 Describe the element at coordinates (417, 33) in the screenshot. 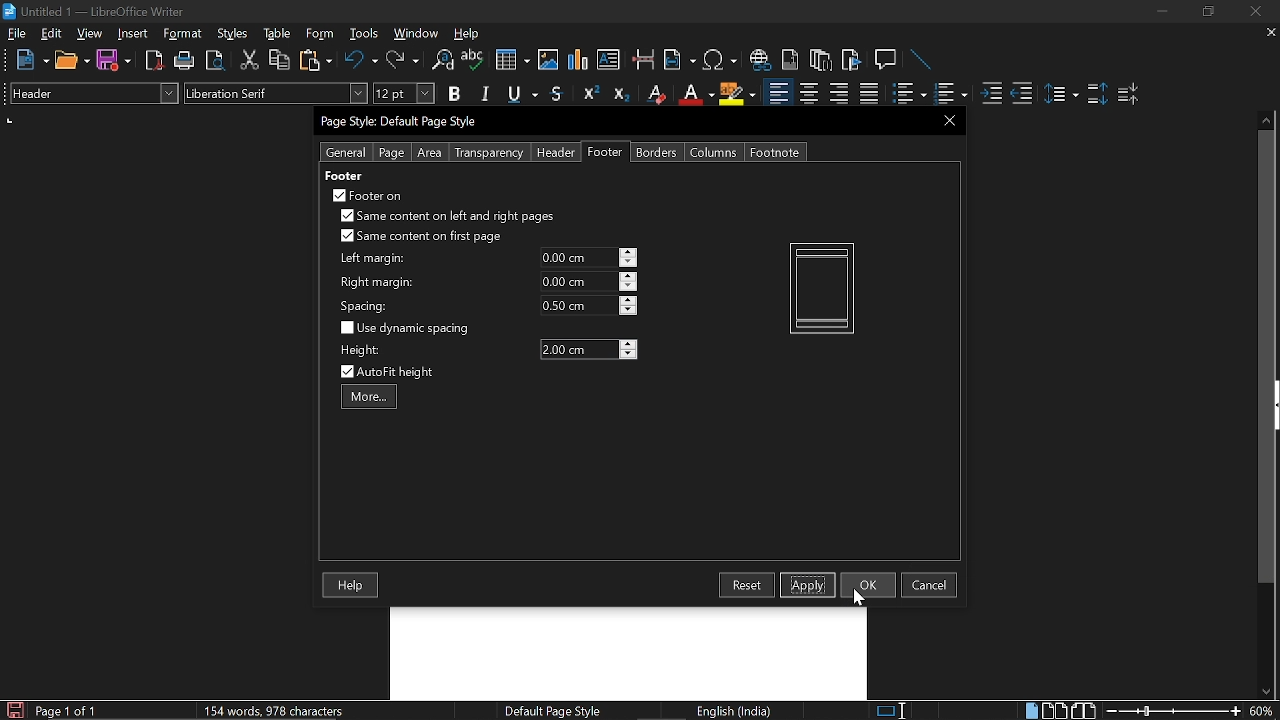

I see `WIndow` at that location.